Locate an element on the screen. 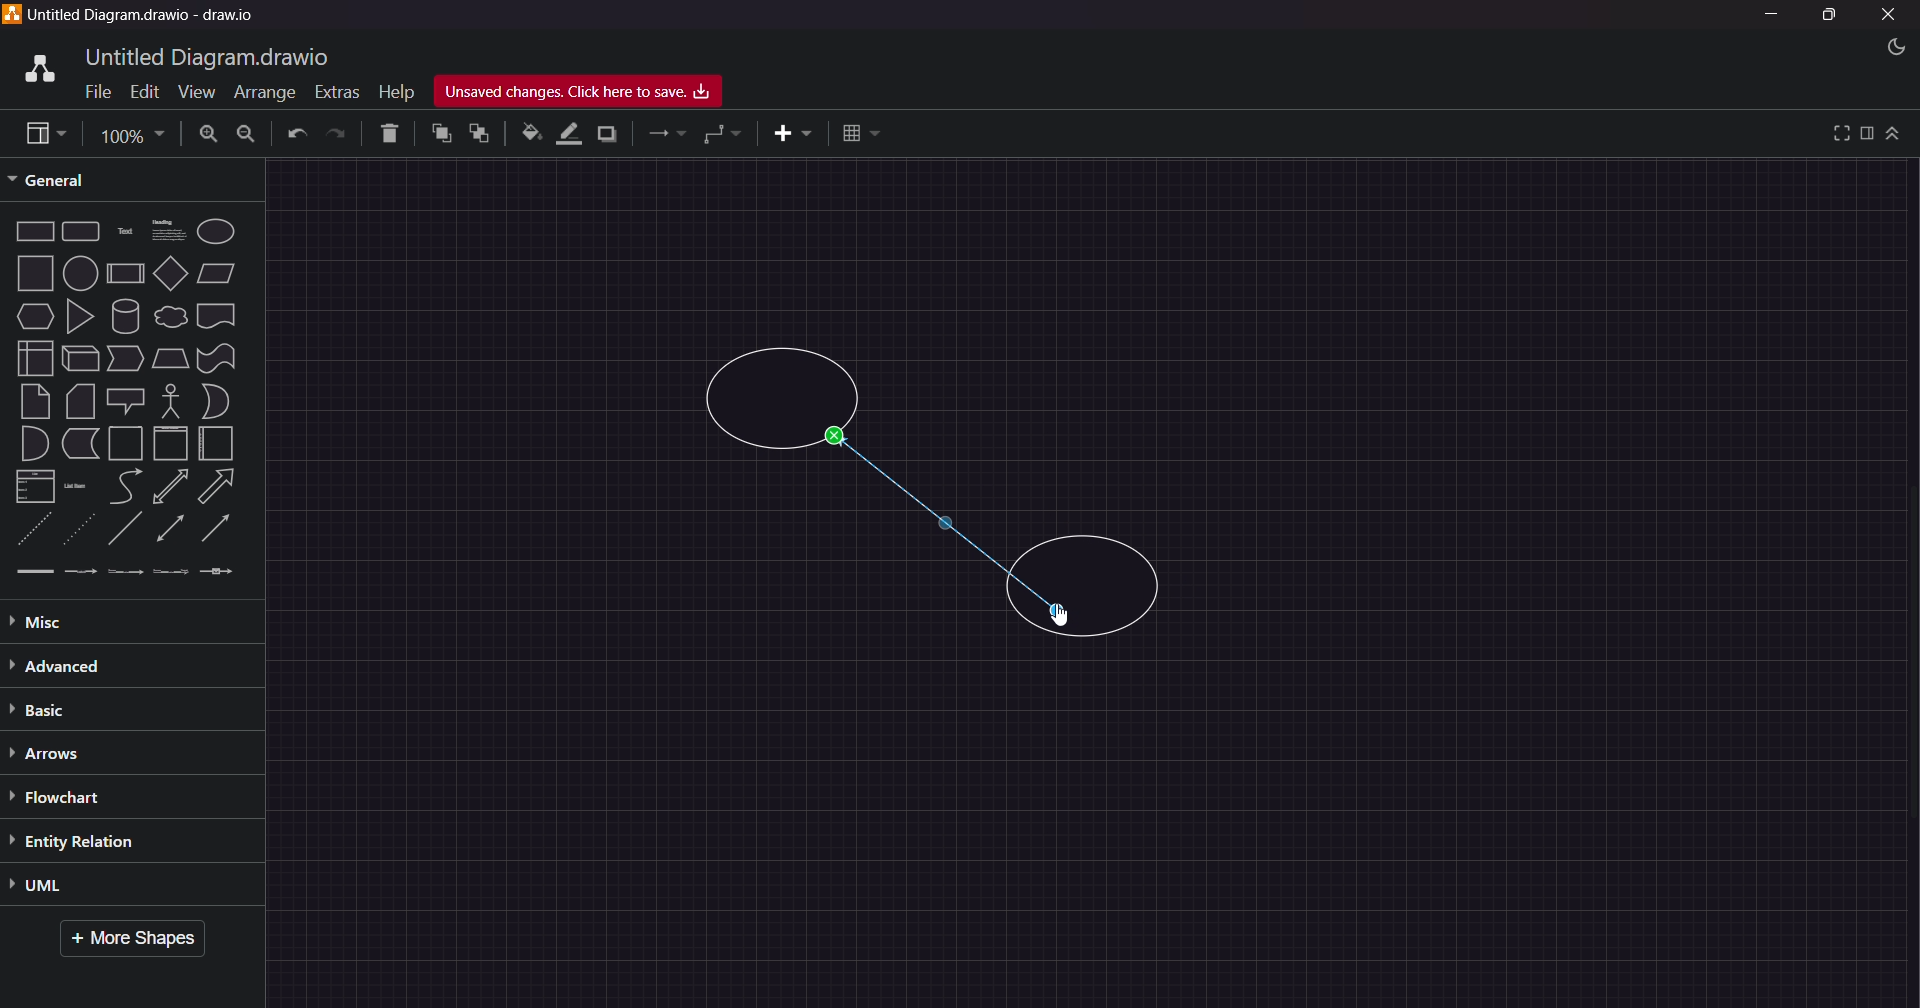 The image size is (1920, 1008). Maximize is located at coordinates (1828, 18).